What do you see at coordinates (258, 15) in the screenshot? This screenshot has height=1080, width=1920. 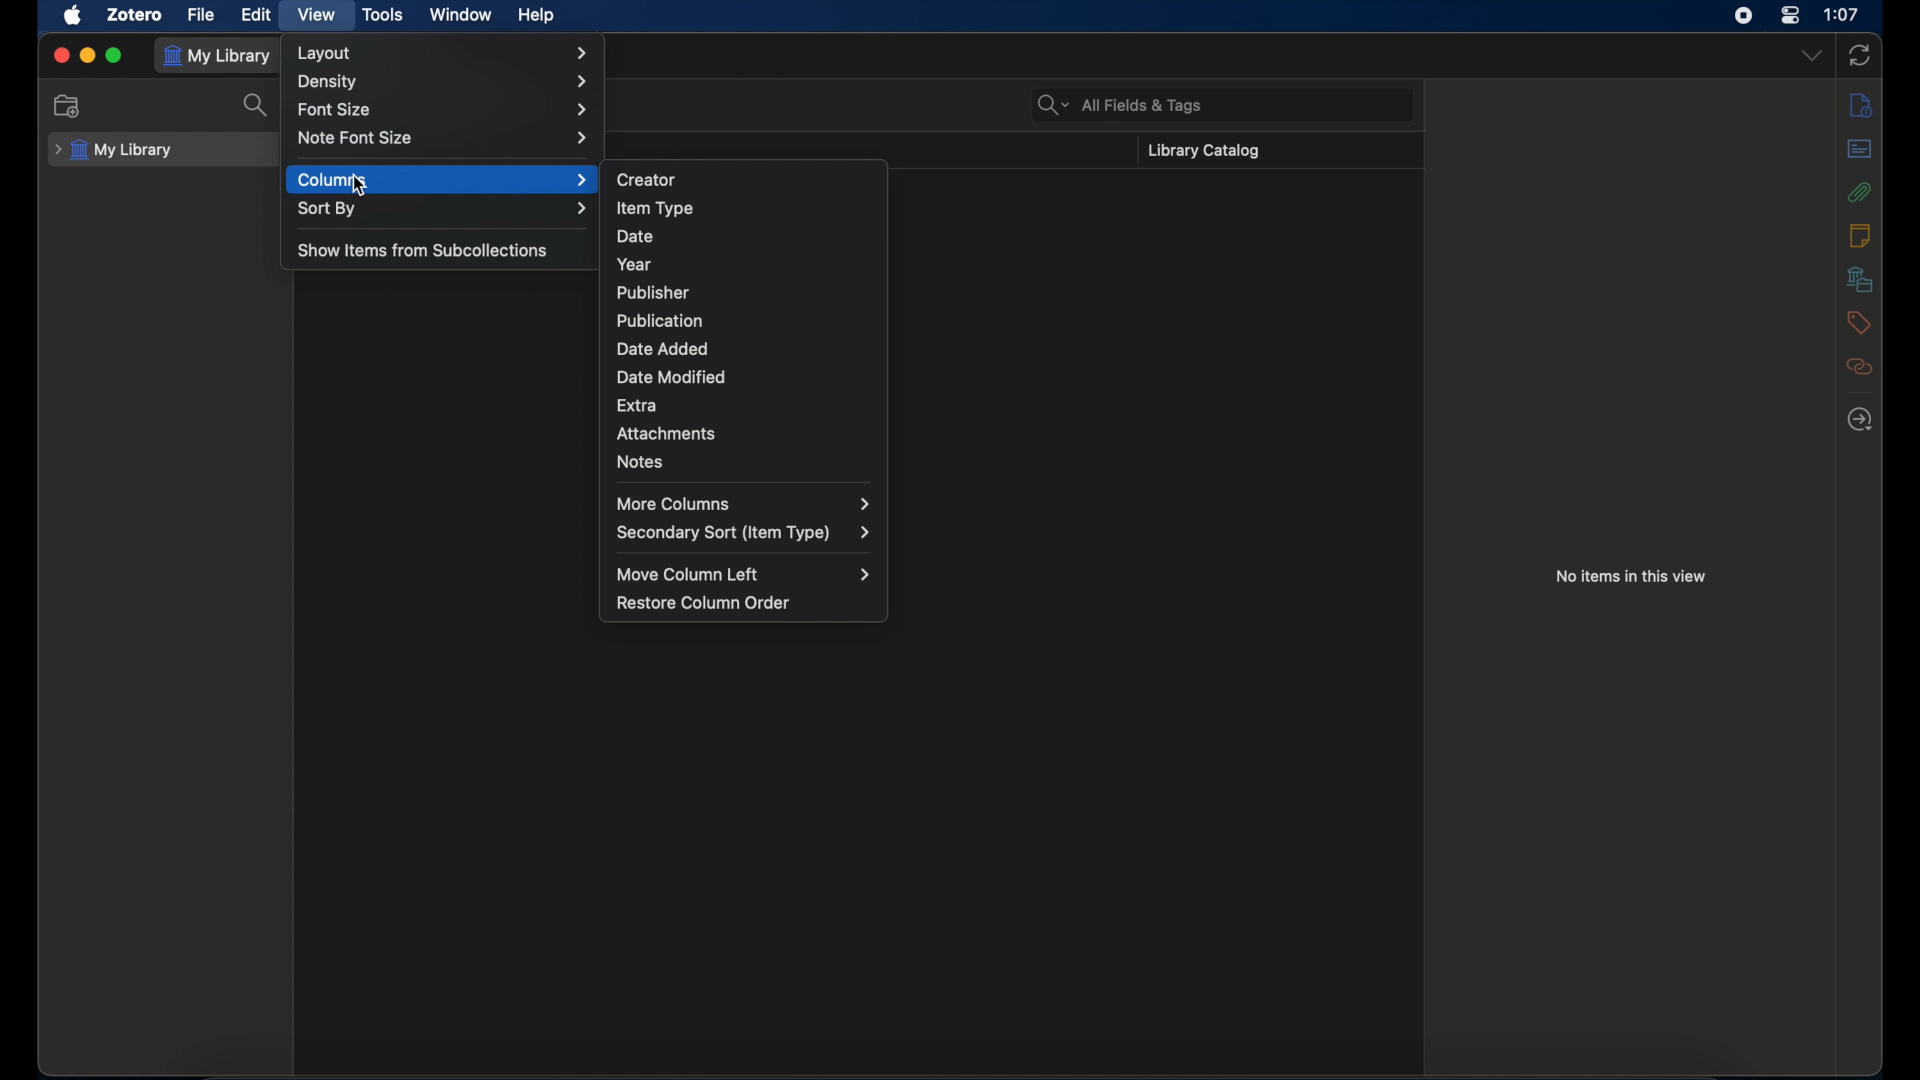 I see `edit` at bounding box center [258, 15].